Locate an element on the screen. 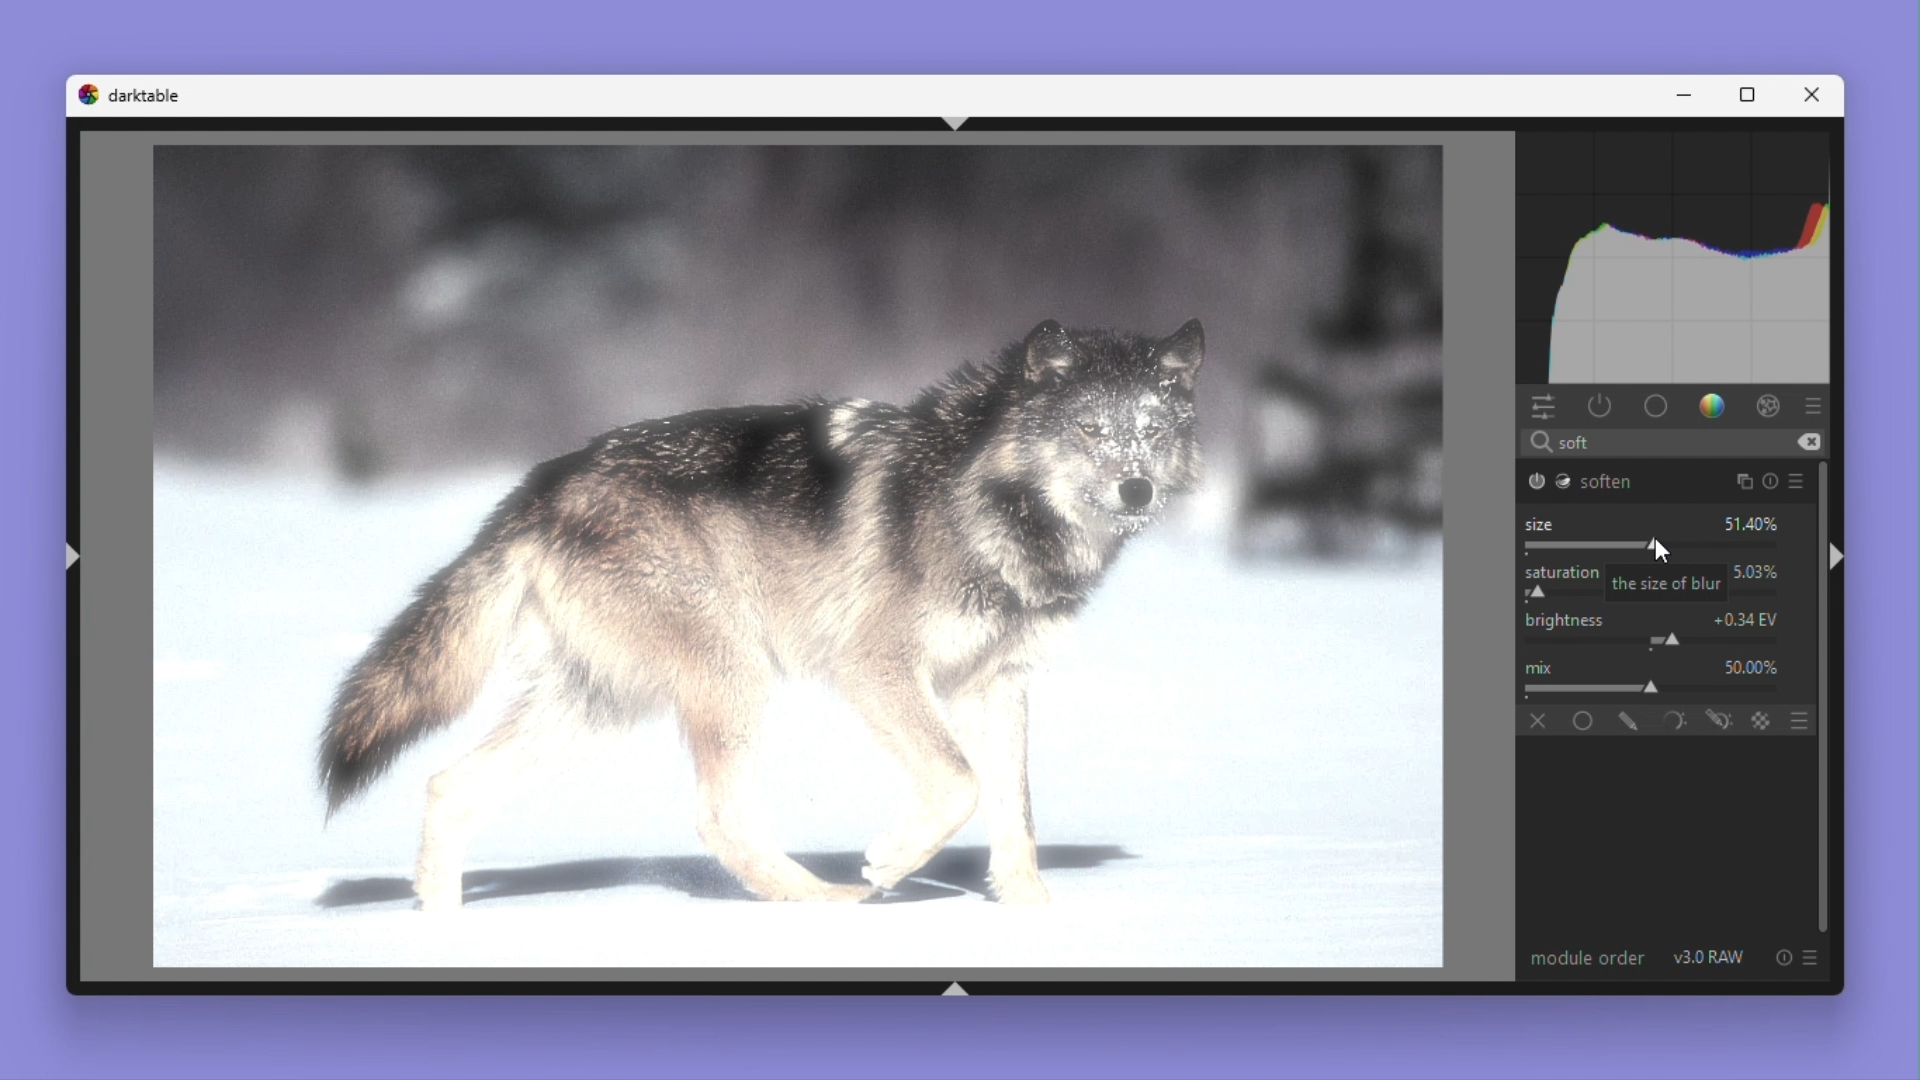 The width and height of the screenshot is (1920, 1080). Dark table logo is located at coordinates (145, 94).